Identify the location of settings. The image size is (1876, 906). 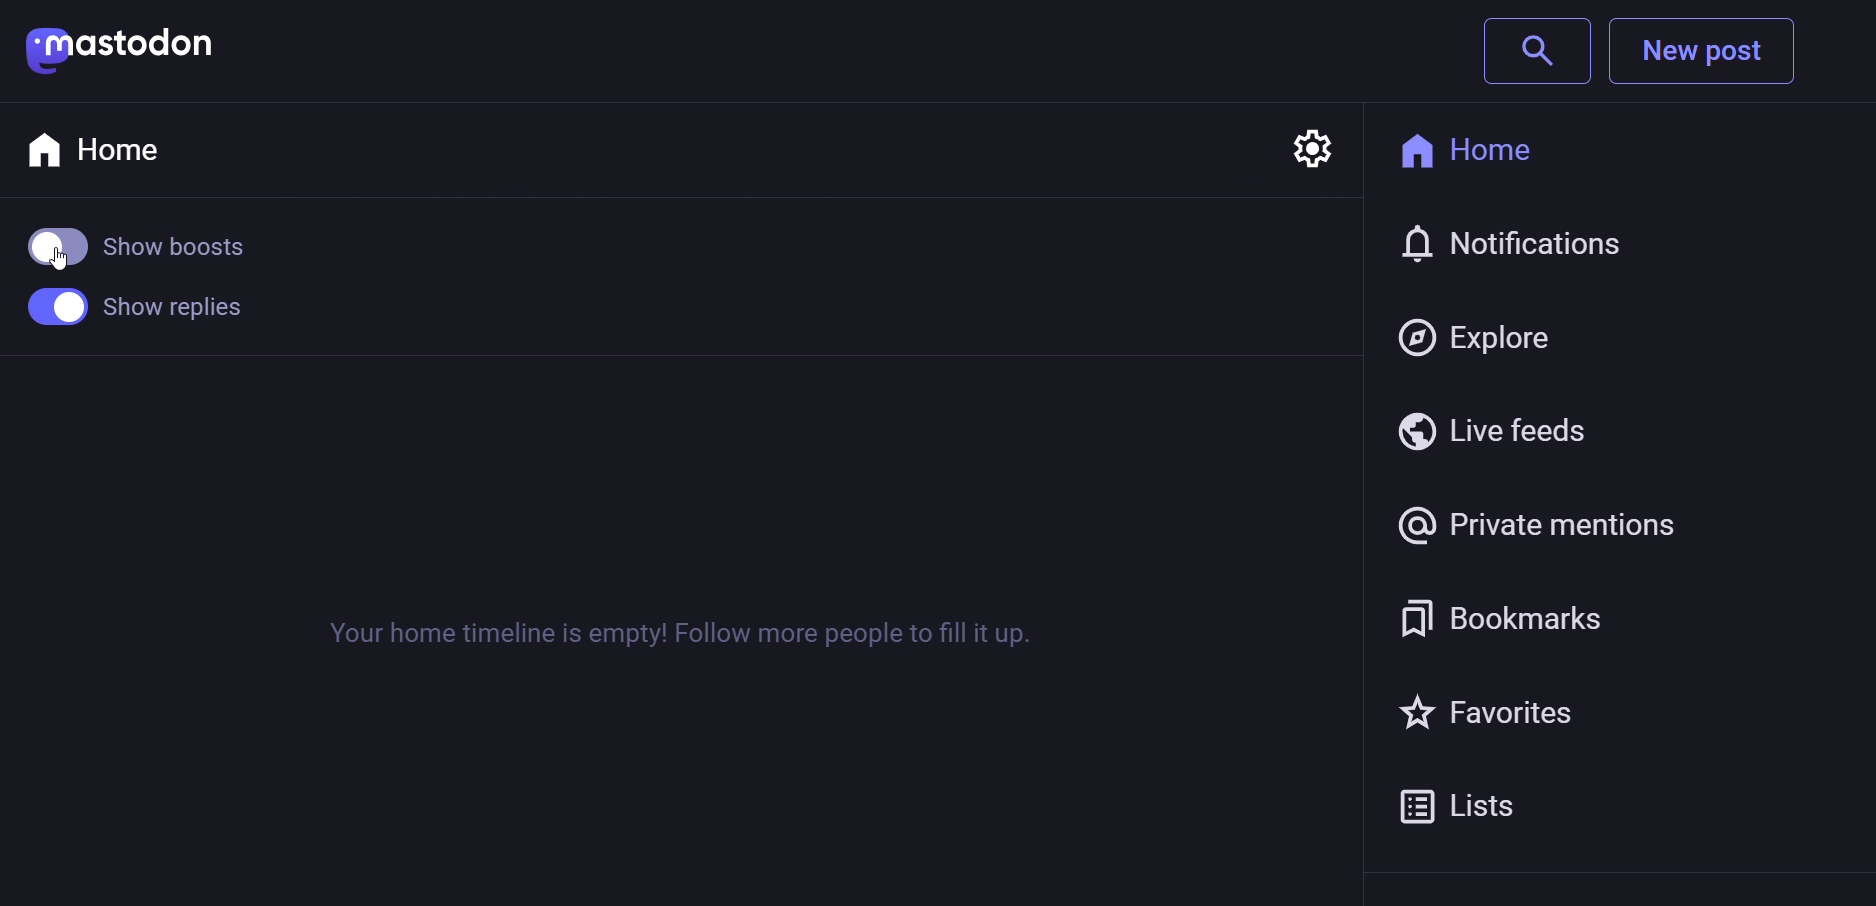
(1313, 142).